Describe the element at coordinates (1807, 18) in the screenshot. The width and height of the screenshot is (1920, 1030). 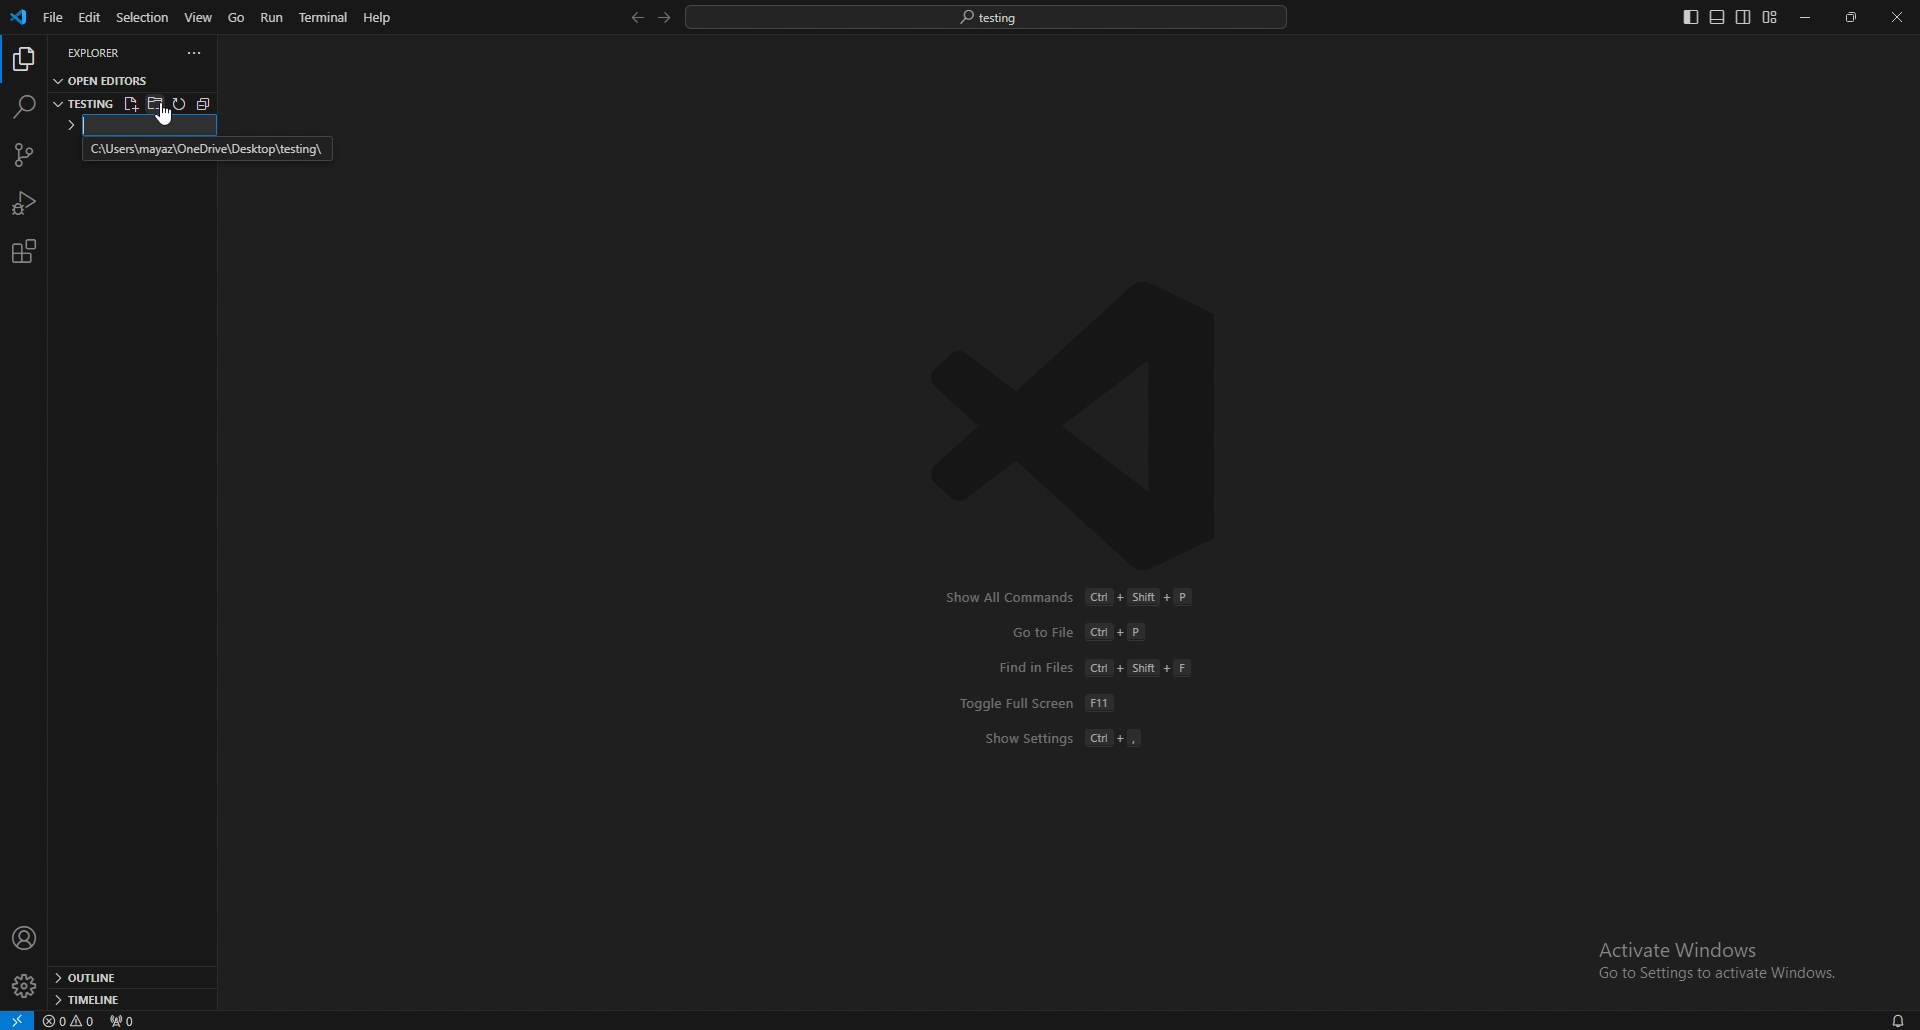
I see `minimize` at that location.